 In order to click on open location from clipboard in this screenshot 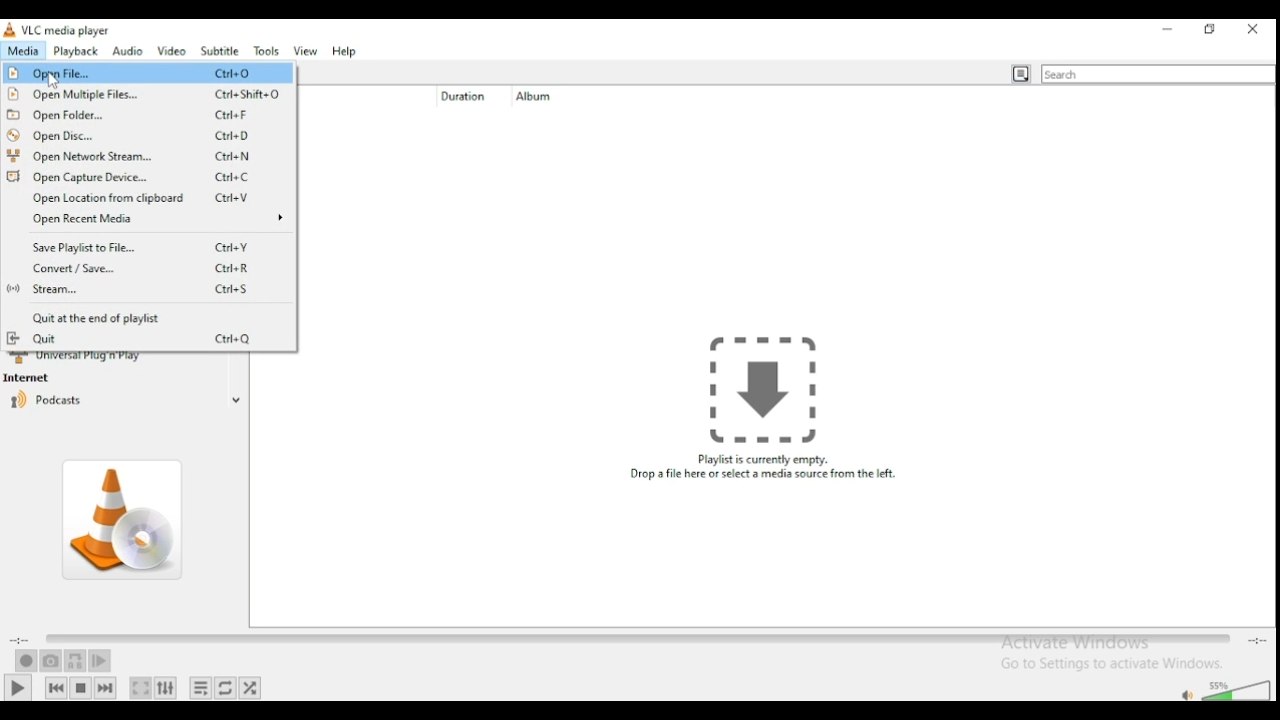, I will do `click(150, 199)`.